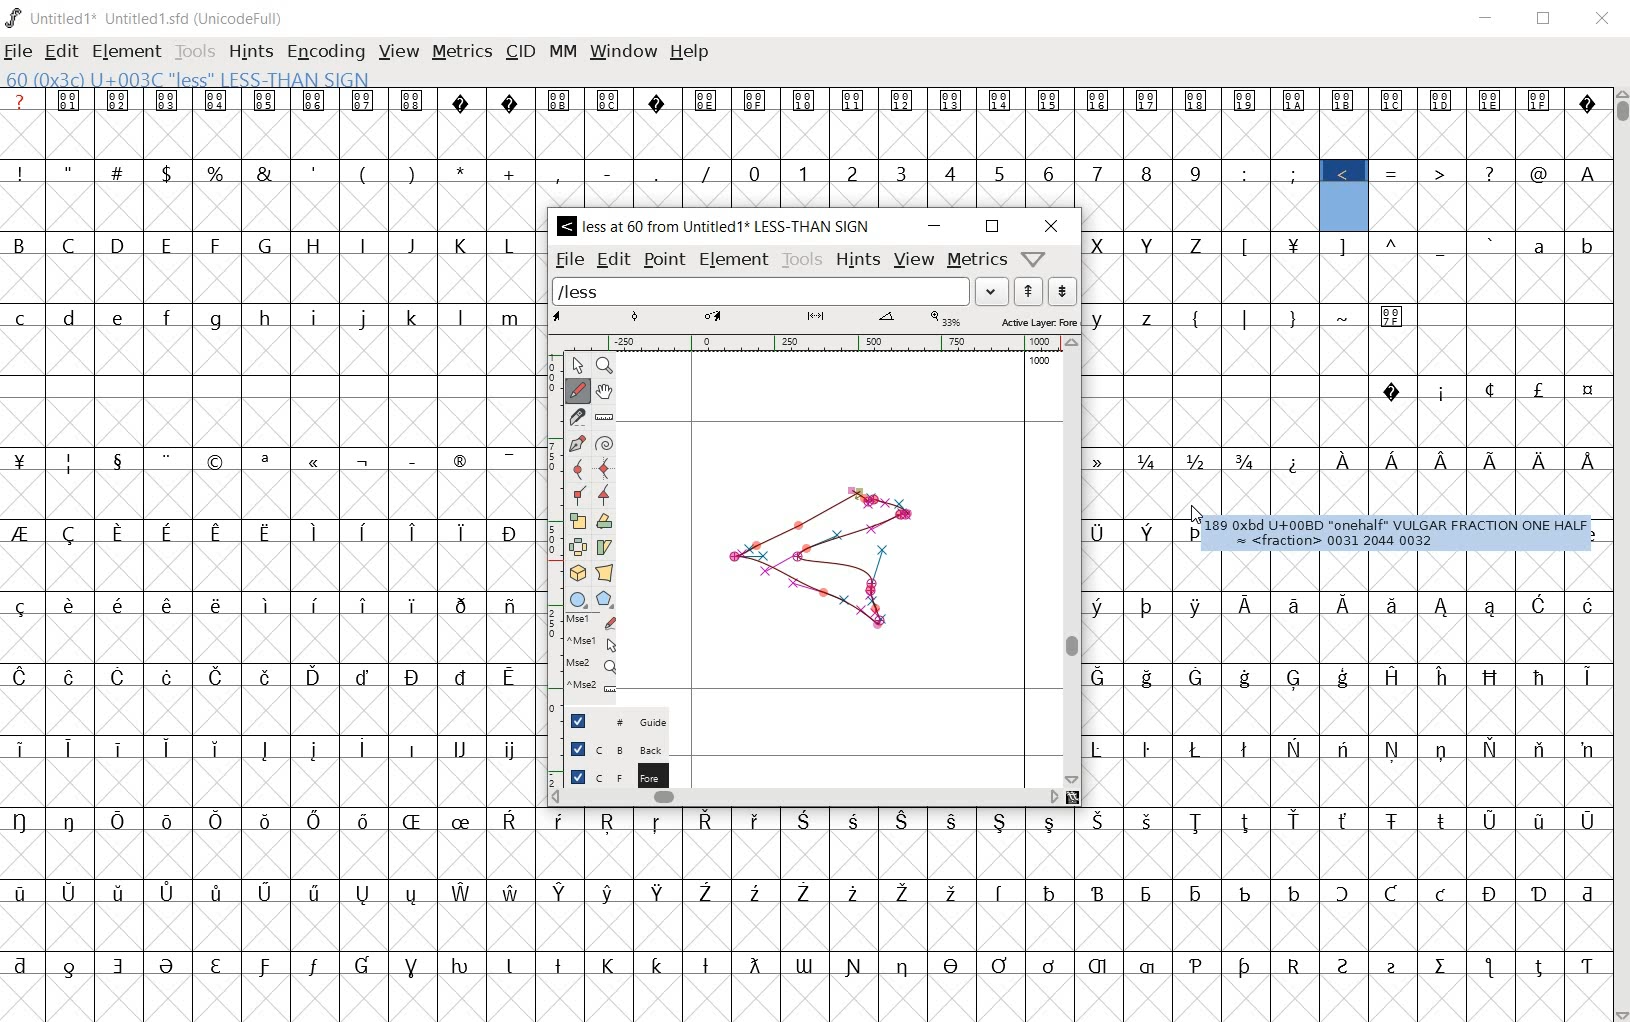 Image resolution: width=1630 pixels, height=1022 pixels. What do you see at coordinates (1367, 246) in the screenshot?
I see `sumbols` at bounding box center [1367, 246].